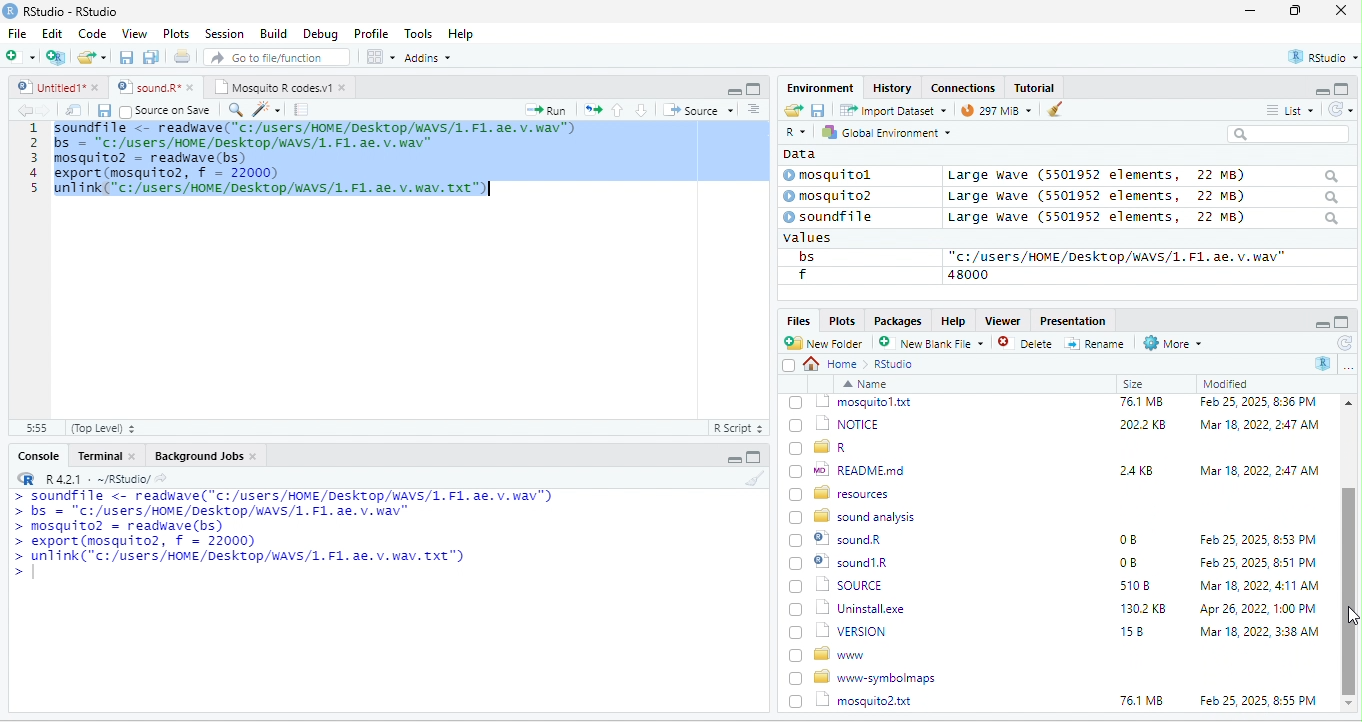 The width and height of the screenshot is (1362, 722). Describe the element at coordinates (832, 544) in the screenshot. I see `(7) 1 NOTICE` at that location.